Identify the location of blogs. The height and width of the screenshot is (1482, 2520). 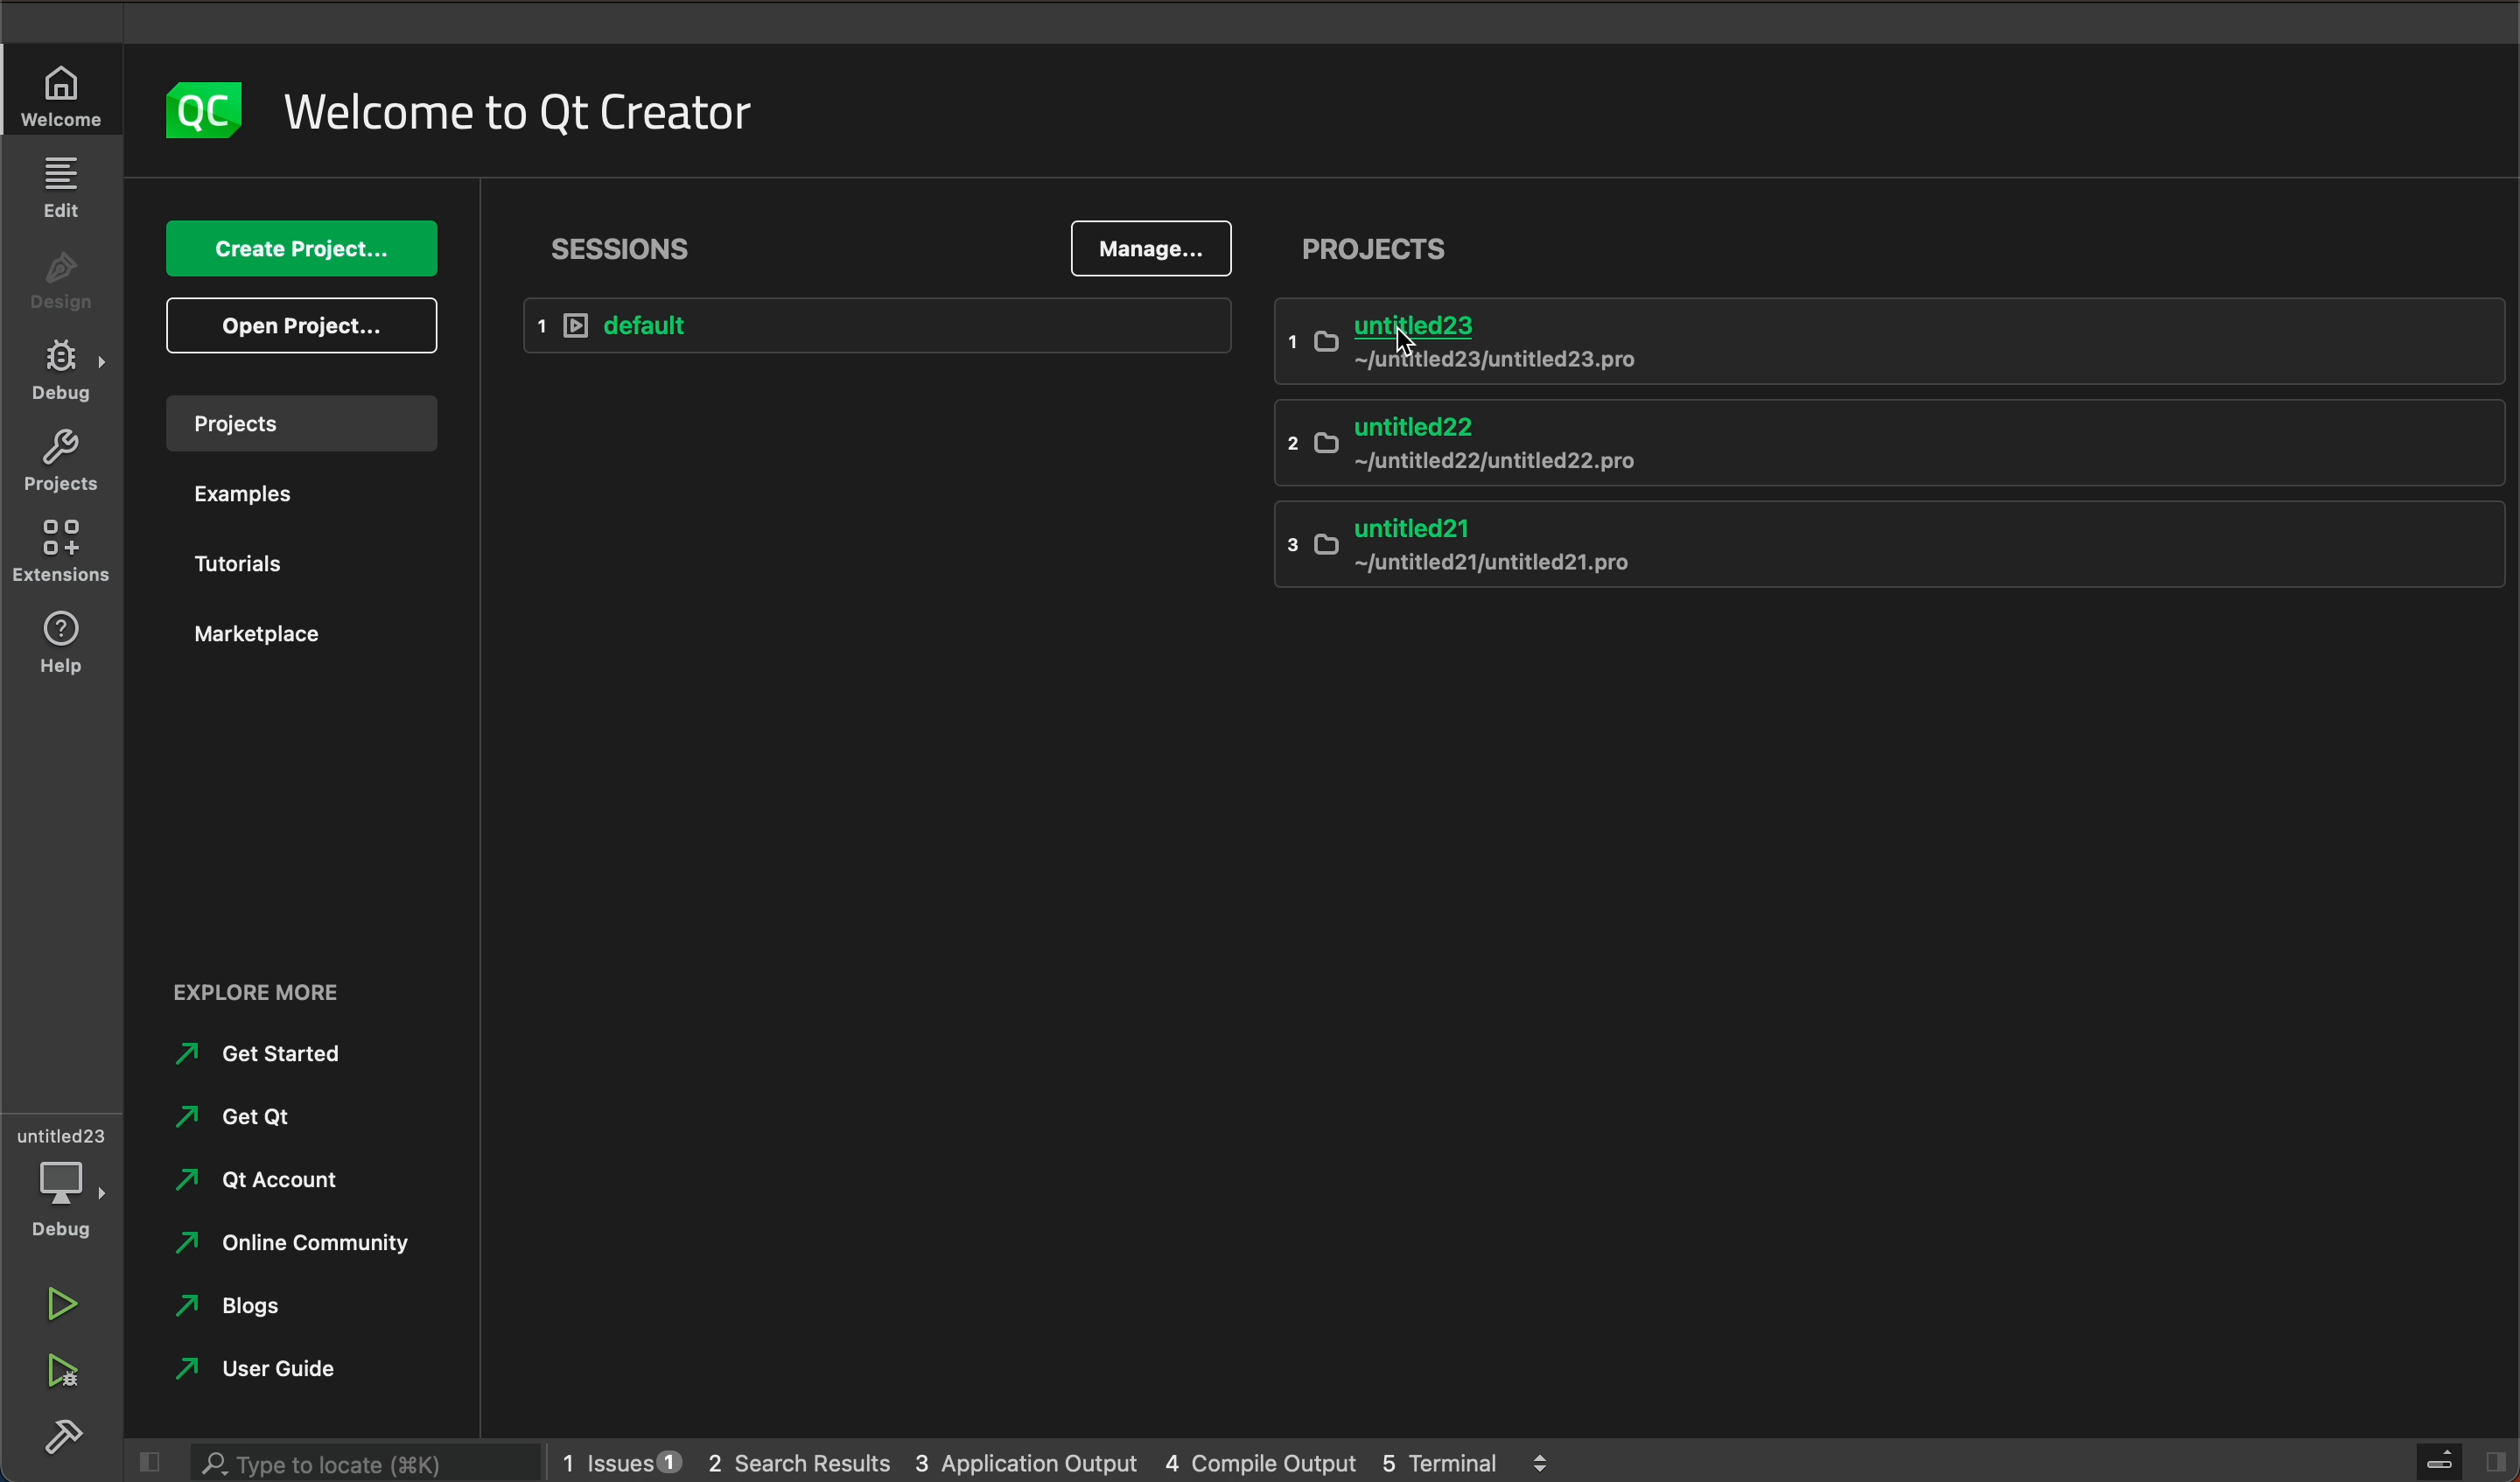
(238, 1307).